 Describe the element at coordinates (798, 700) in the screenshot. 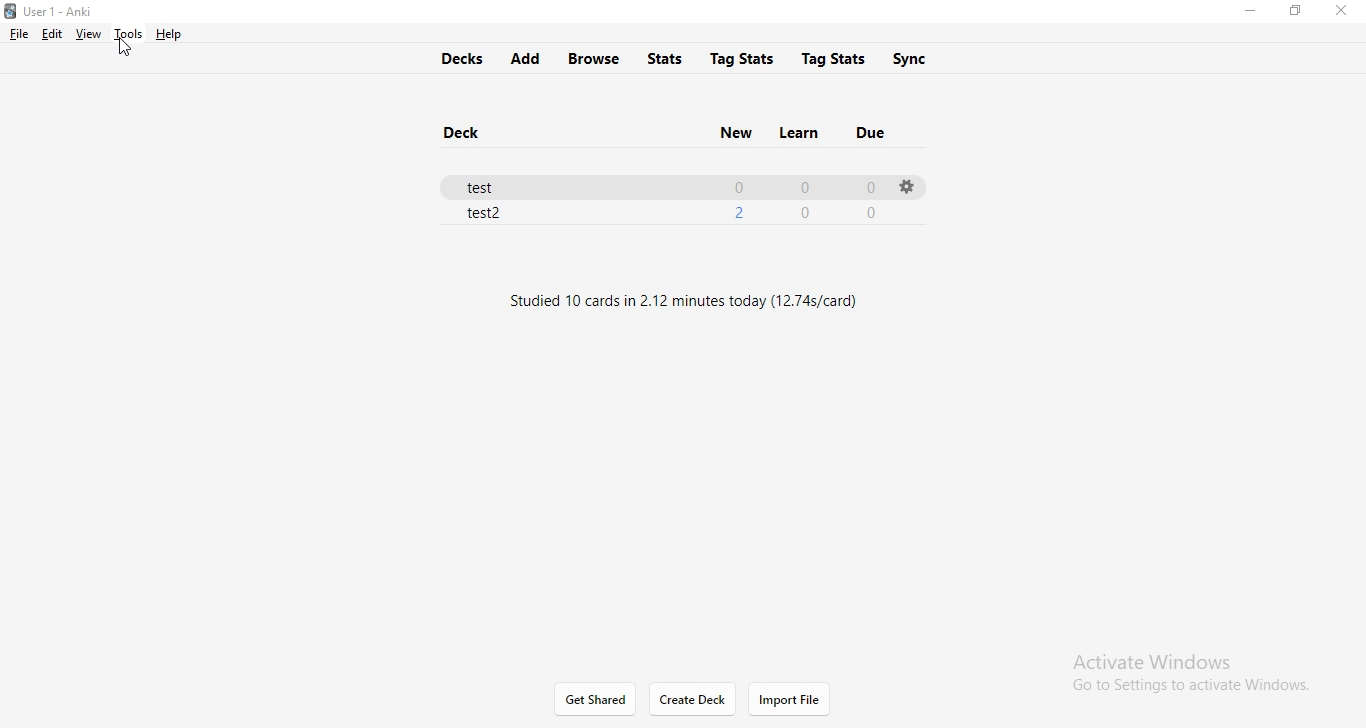

I see `import file` at that location.